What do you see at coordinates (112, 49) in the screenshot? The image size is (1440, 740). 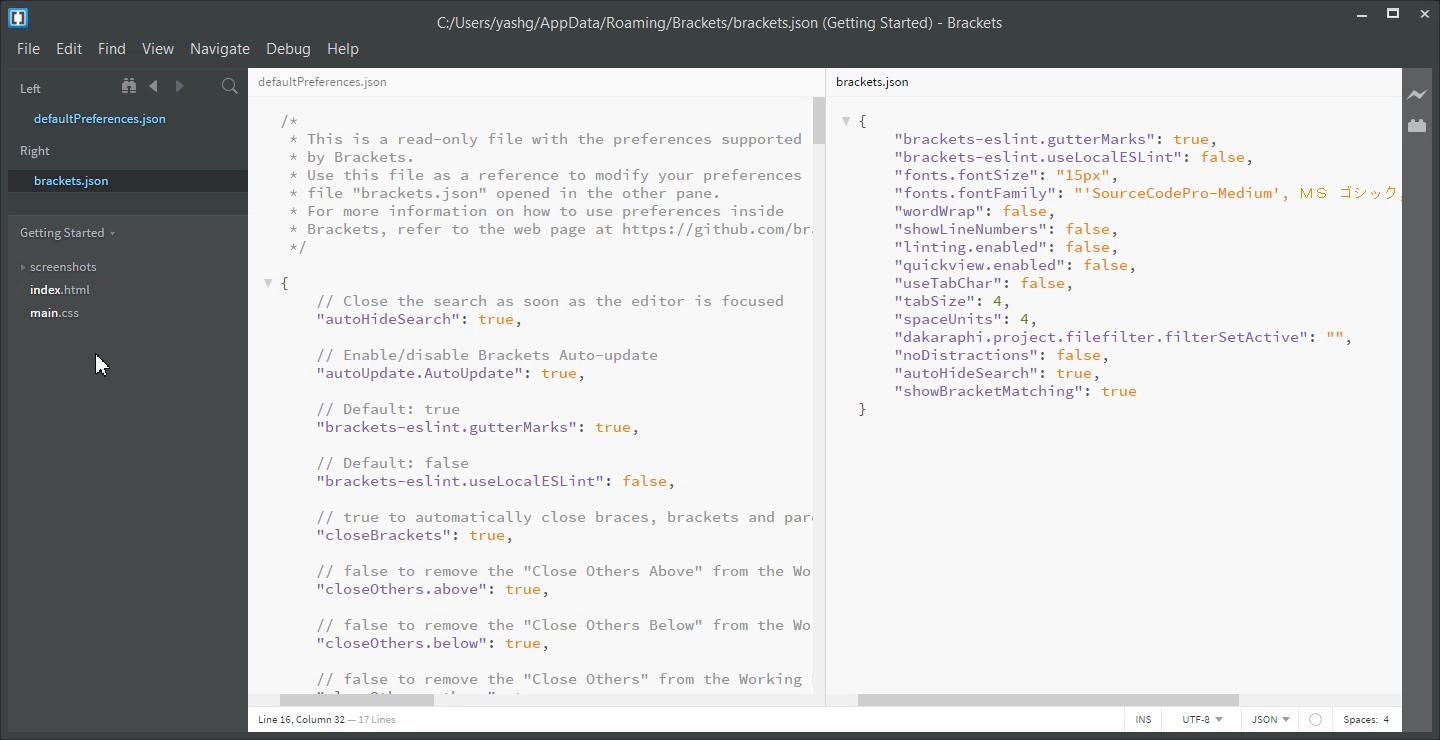 I see `Find` at bounding box center [112, 49].